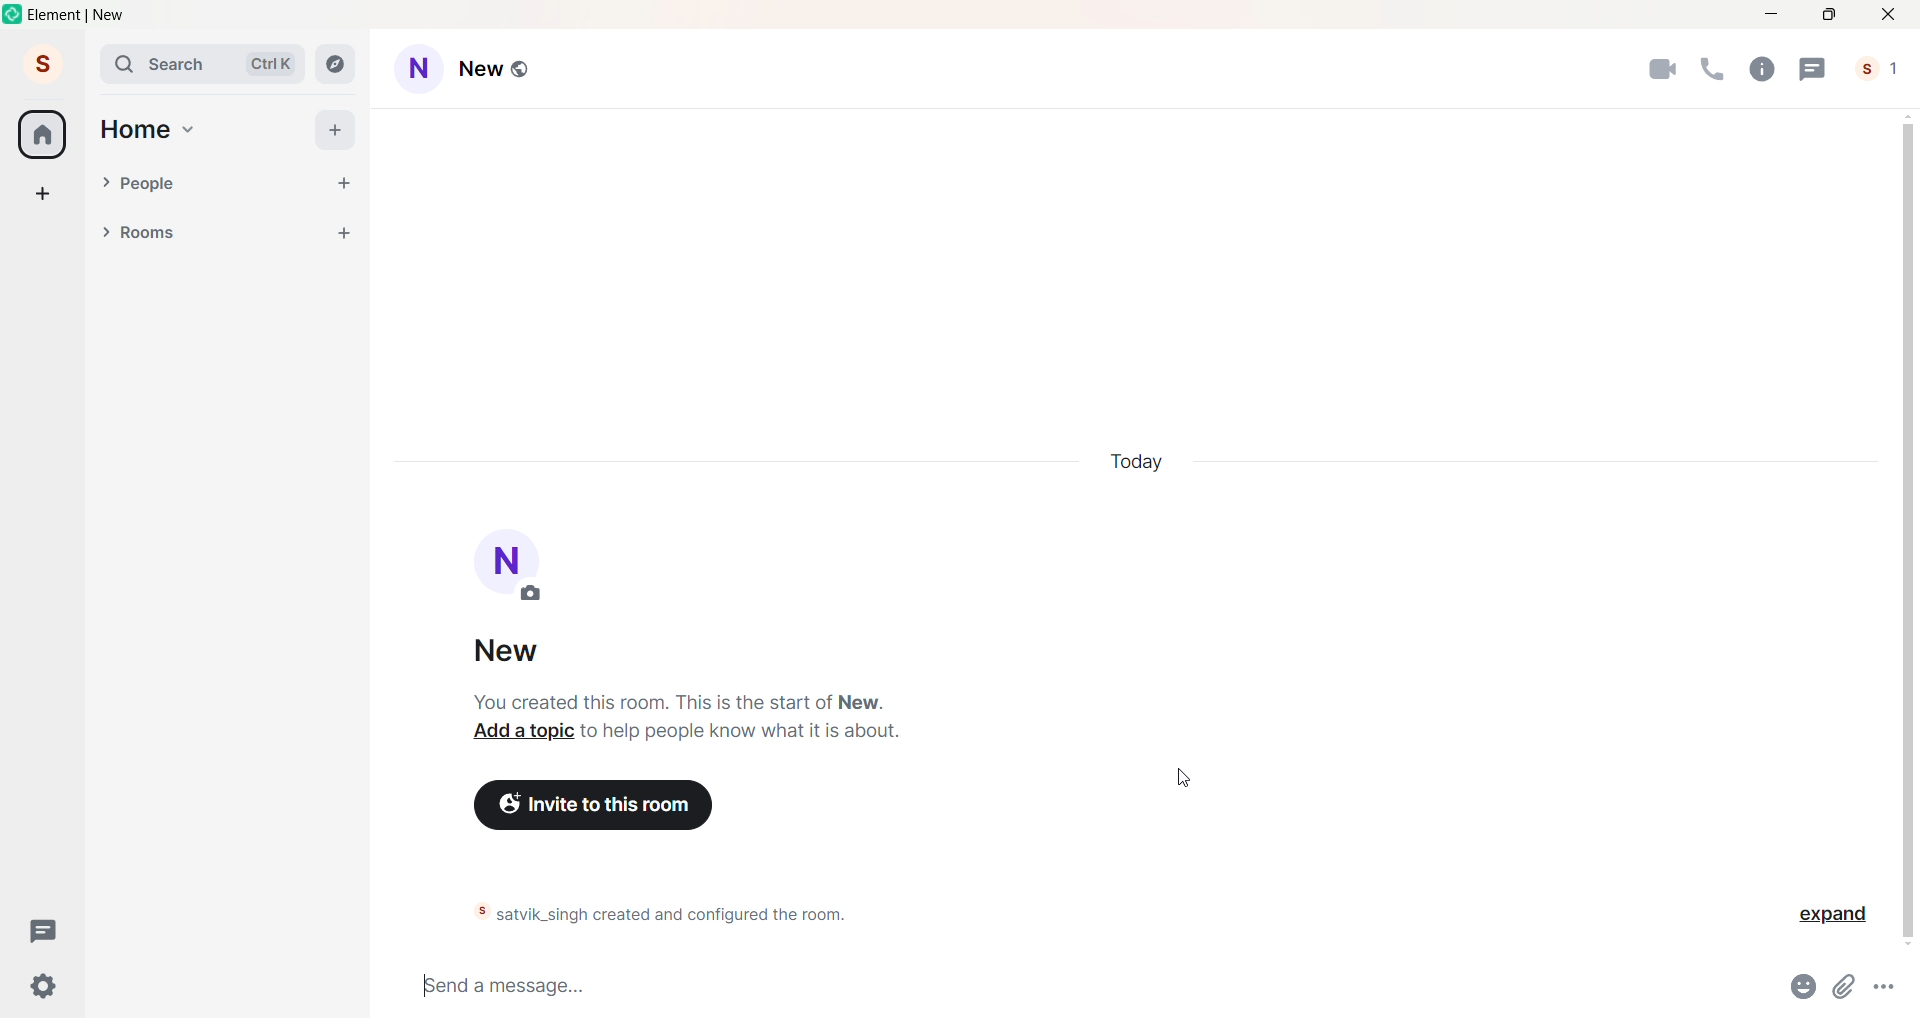  I want to click on Video Call, so click(1661, 65).